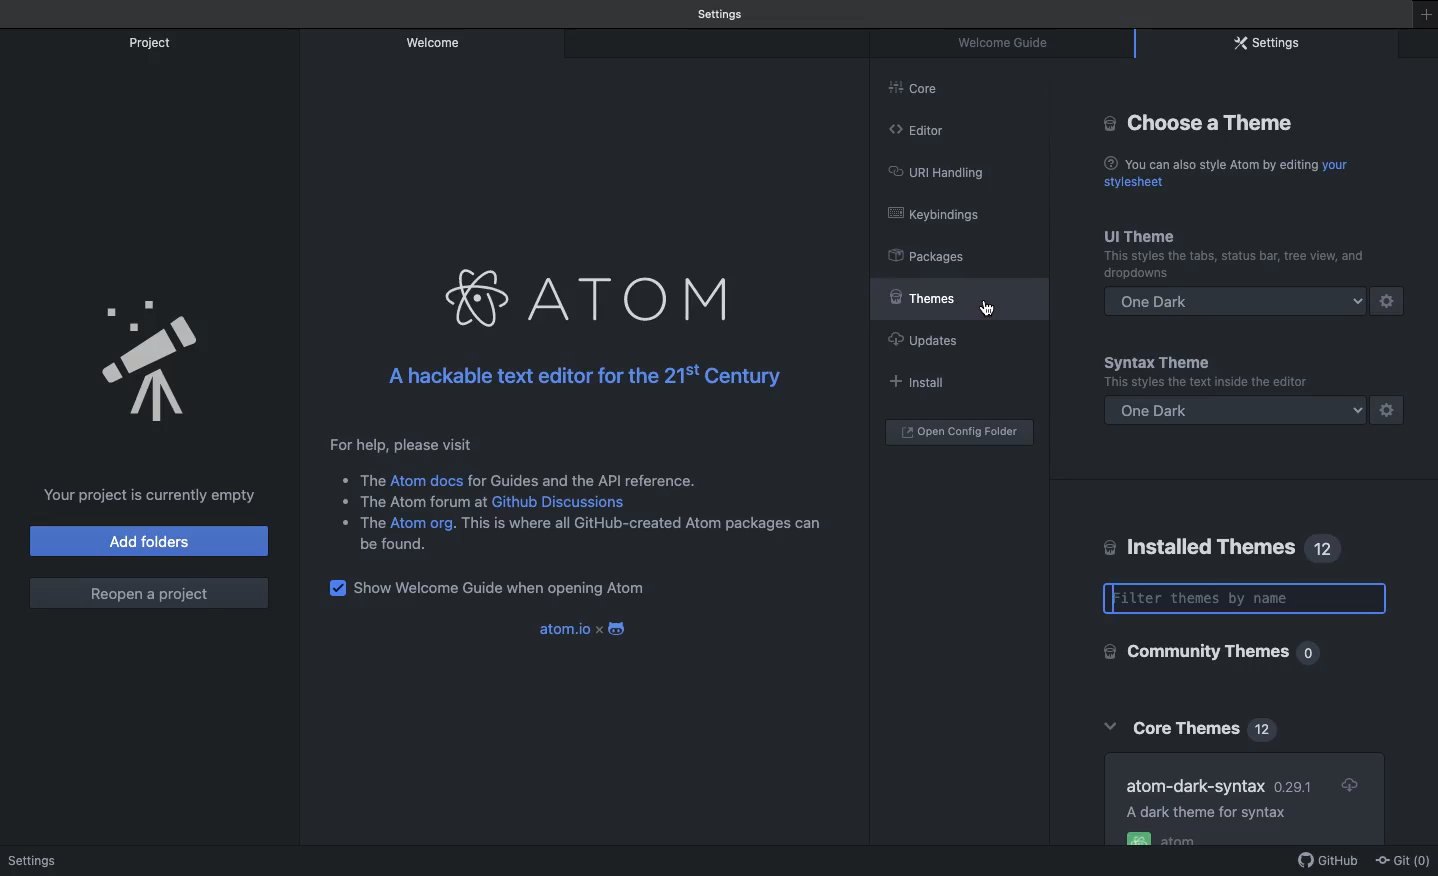 The height and width of the screenshot is (876, 1438). Describe the element at coordinates (429, 481) in the screenshot. I see ` Atom docs` at that location.